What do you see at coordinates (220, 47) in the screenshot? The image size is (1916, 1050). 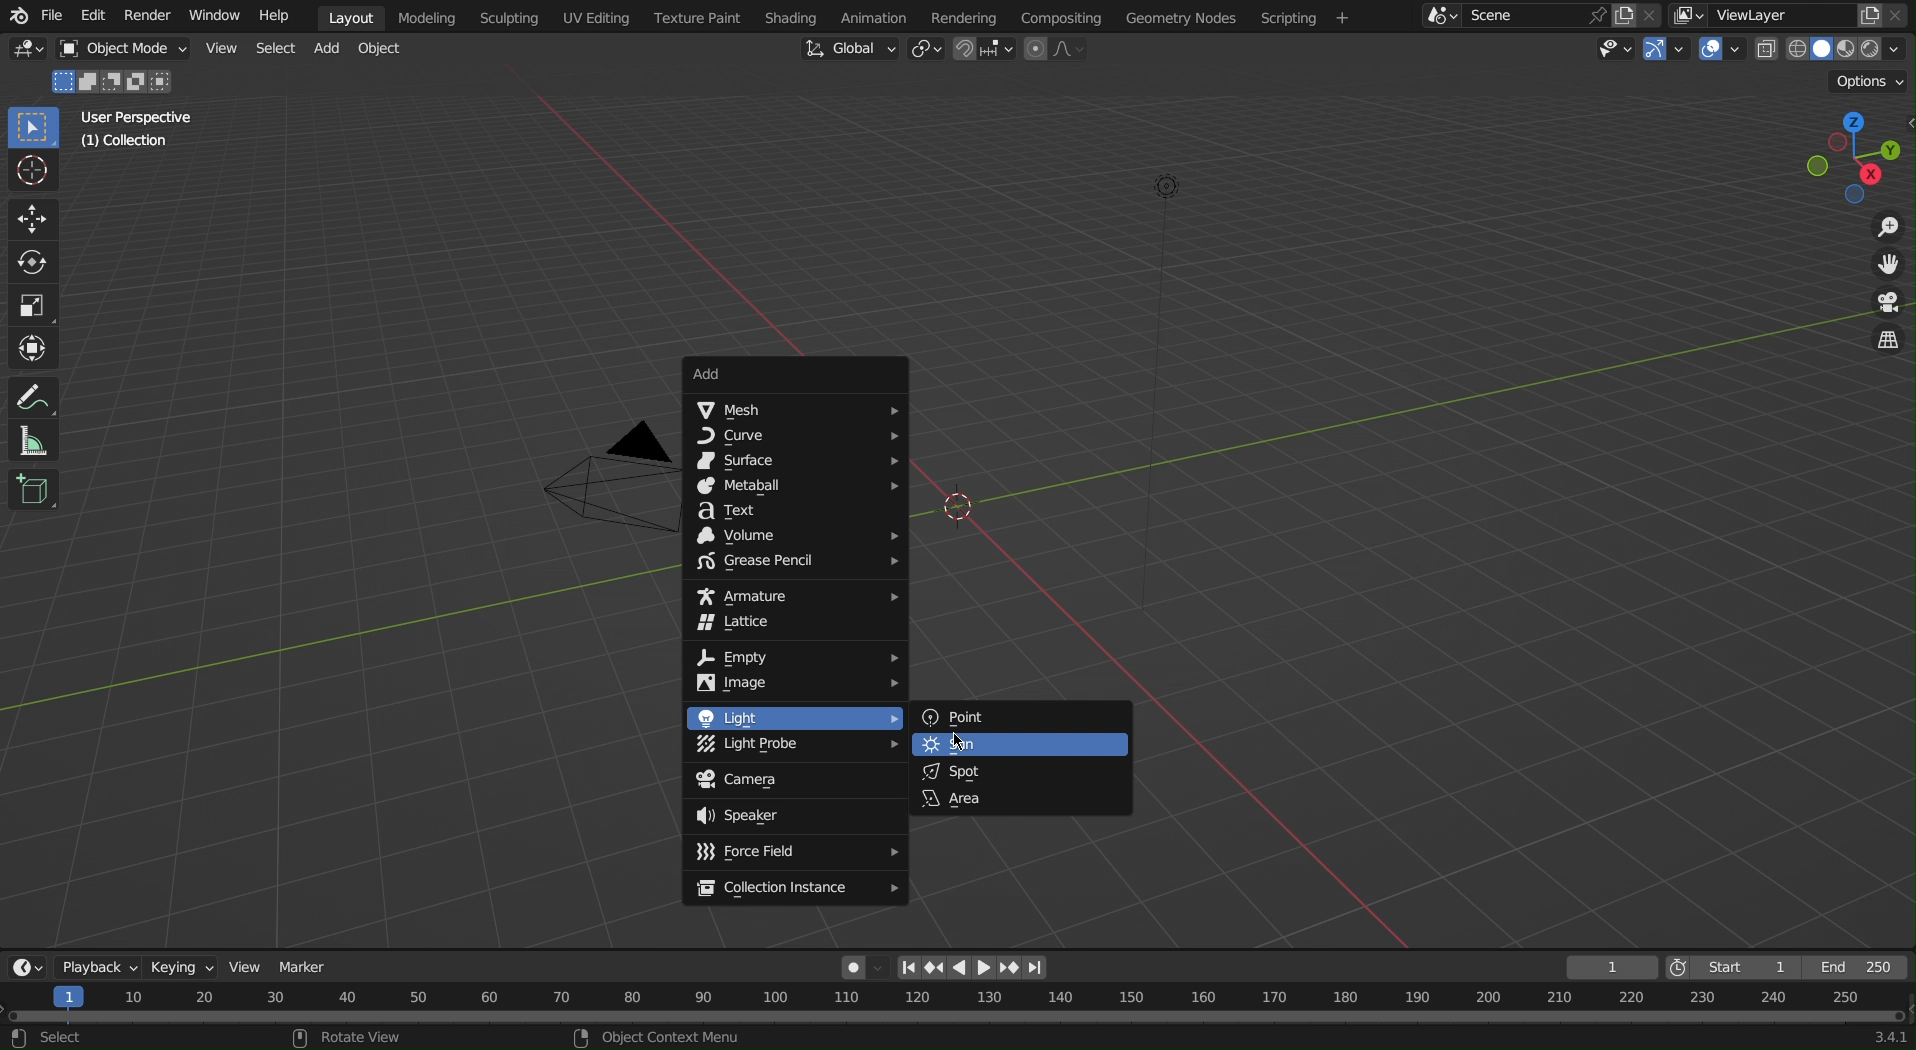 I see `View` at bounding box center [220, 47].